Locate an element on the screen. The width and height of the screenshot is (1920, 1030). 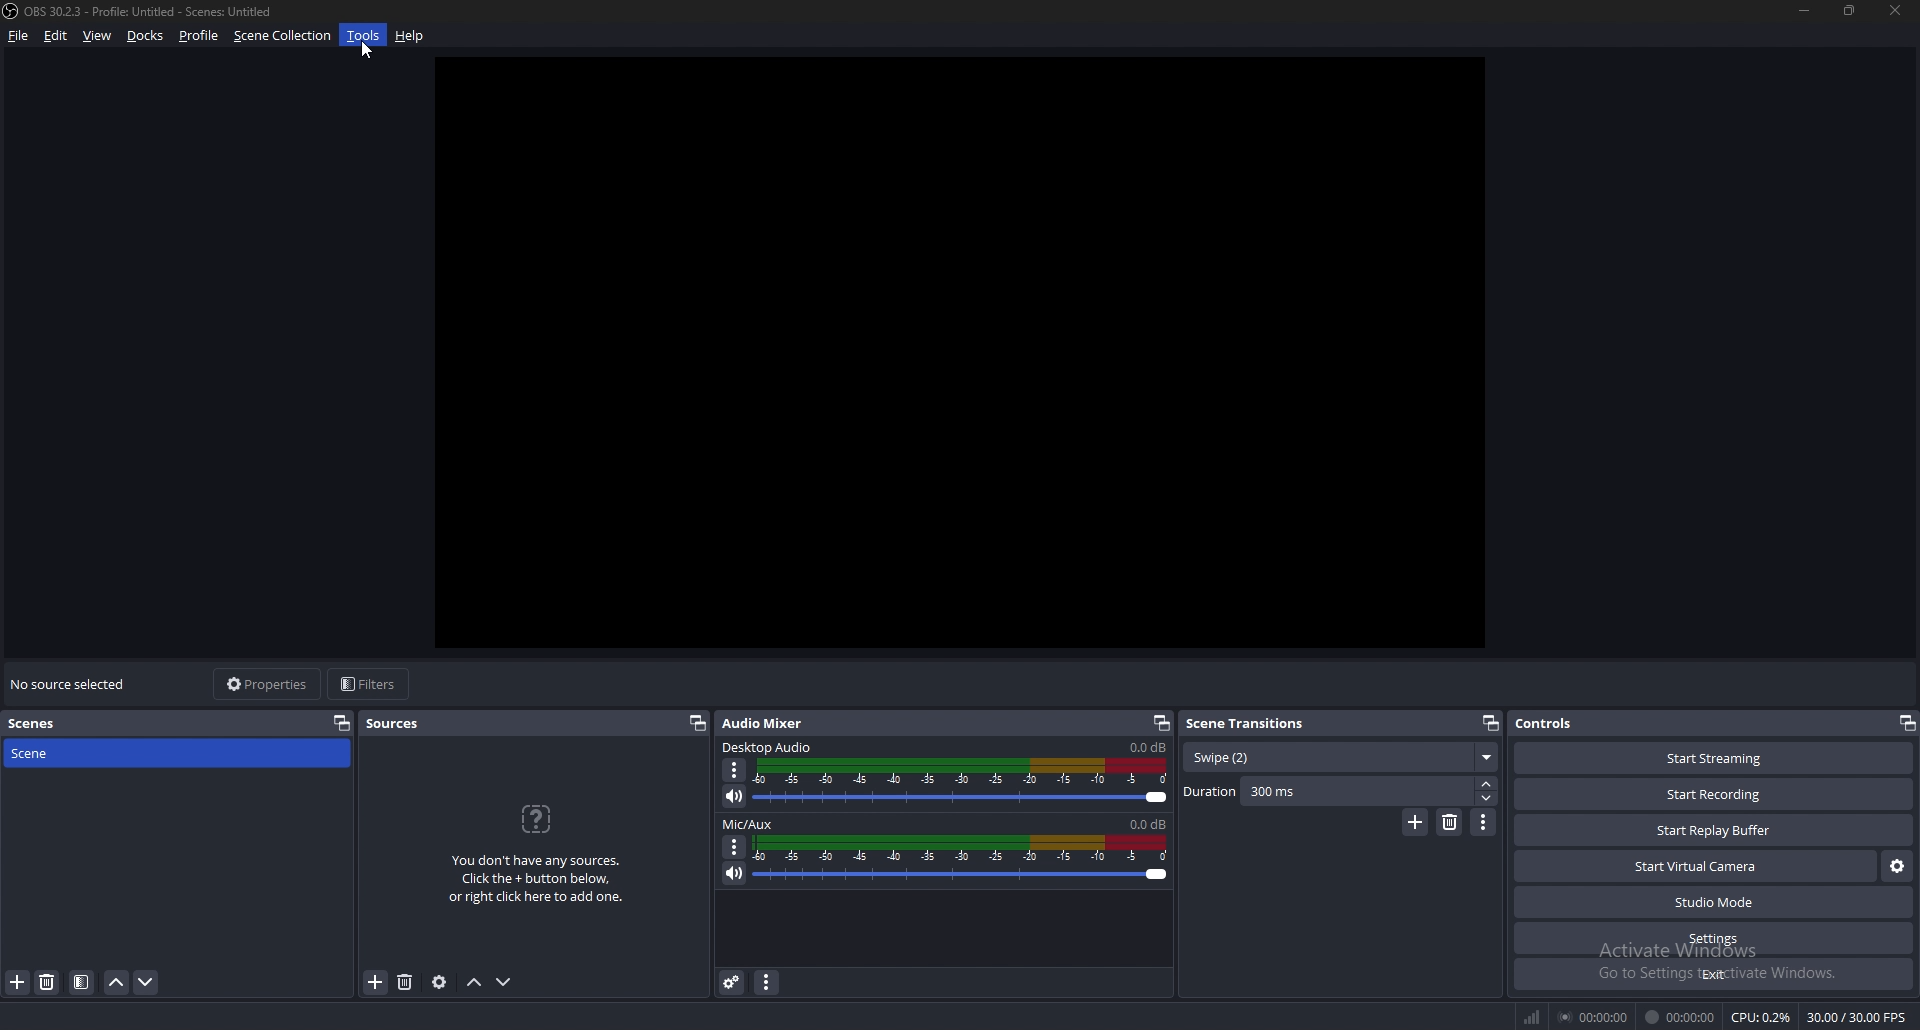
exit is located at coordinates (1714, 974).